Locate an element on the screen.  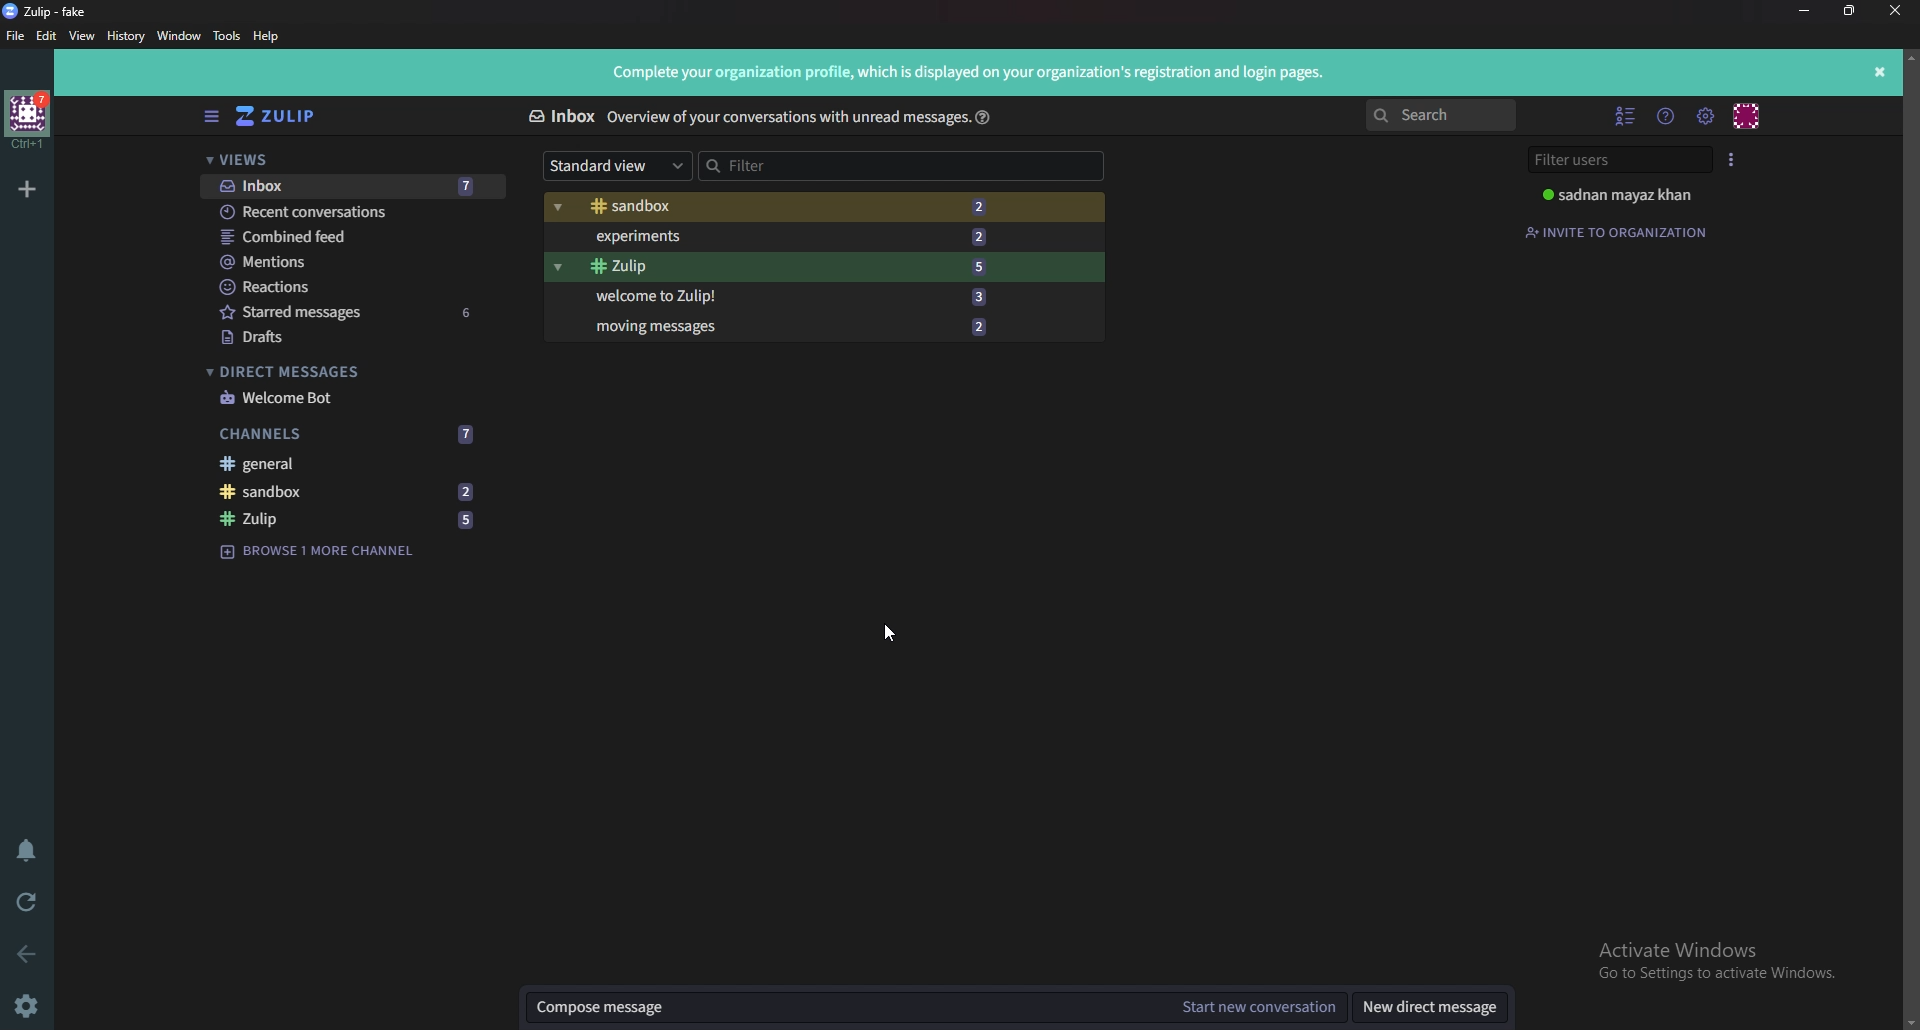
close is located at coordinates (1895, 11).